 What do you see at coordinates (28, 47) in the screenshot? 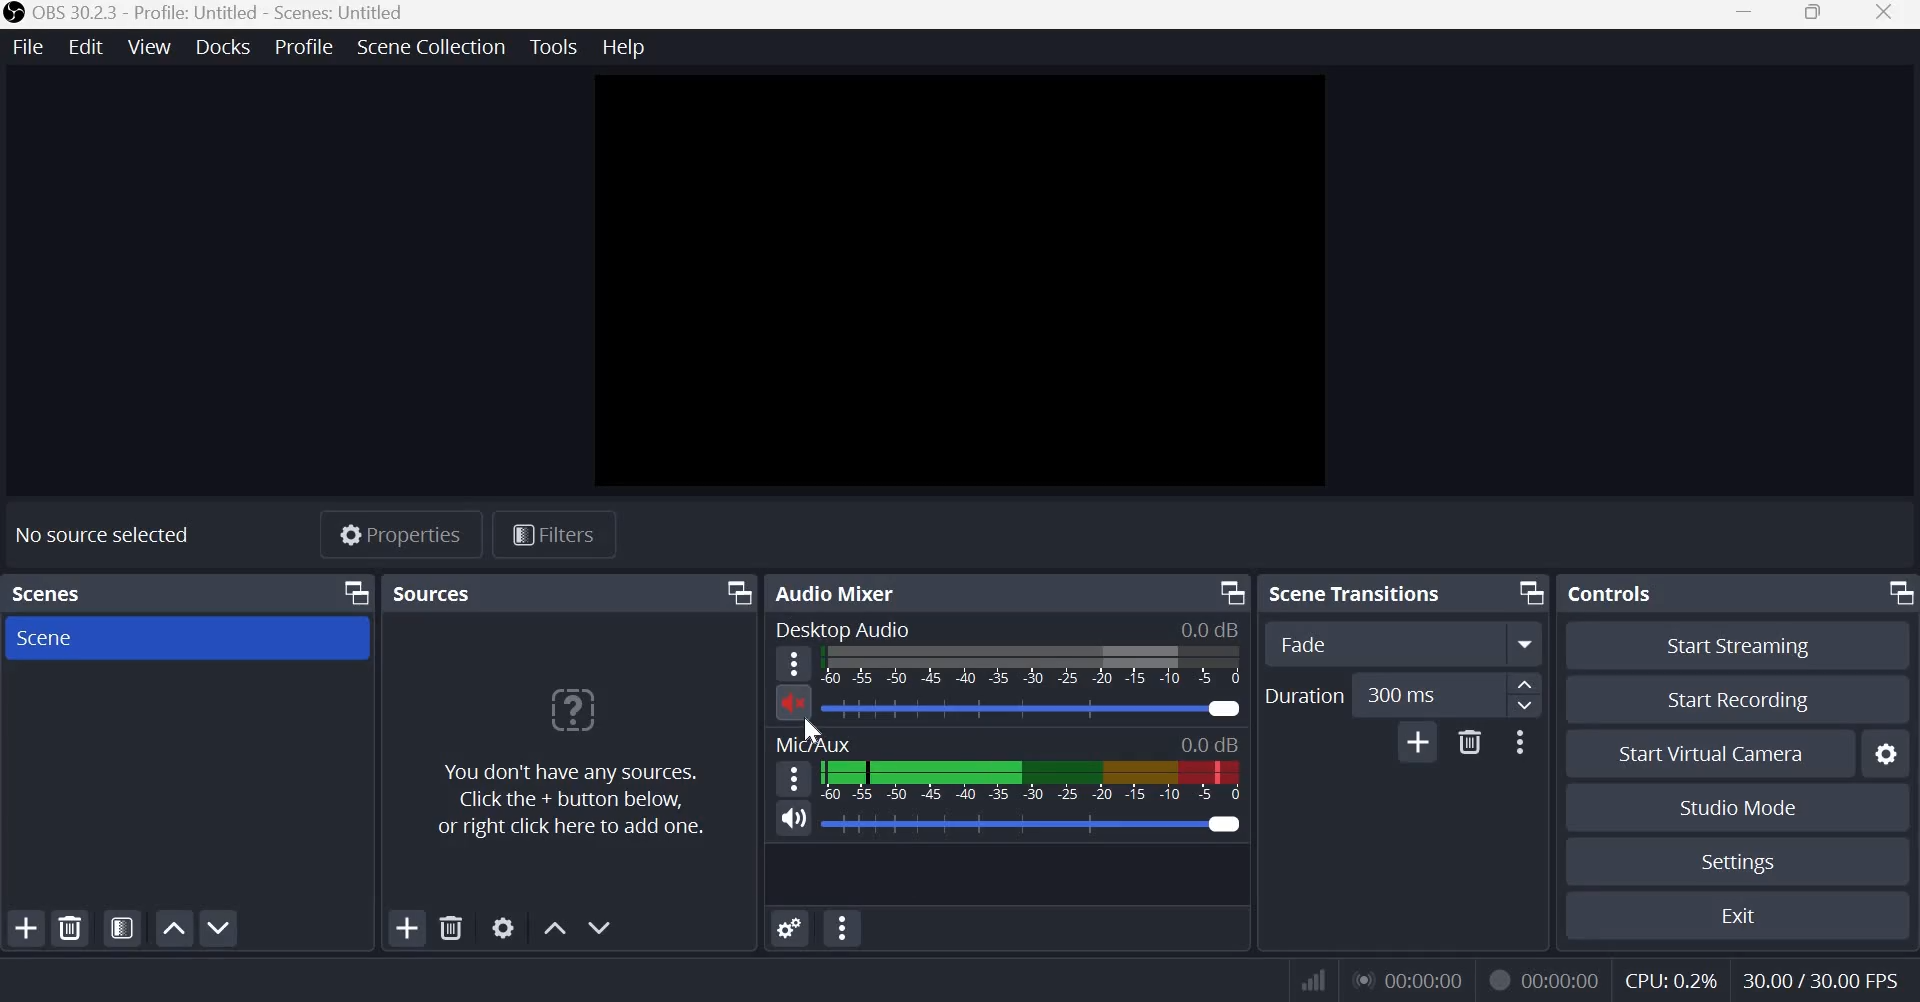
I see `File` at bounding box center [28, 47].